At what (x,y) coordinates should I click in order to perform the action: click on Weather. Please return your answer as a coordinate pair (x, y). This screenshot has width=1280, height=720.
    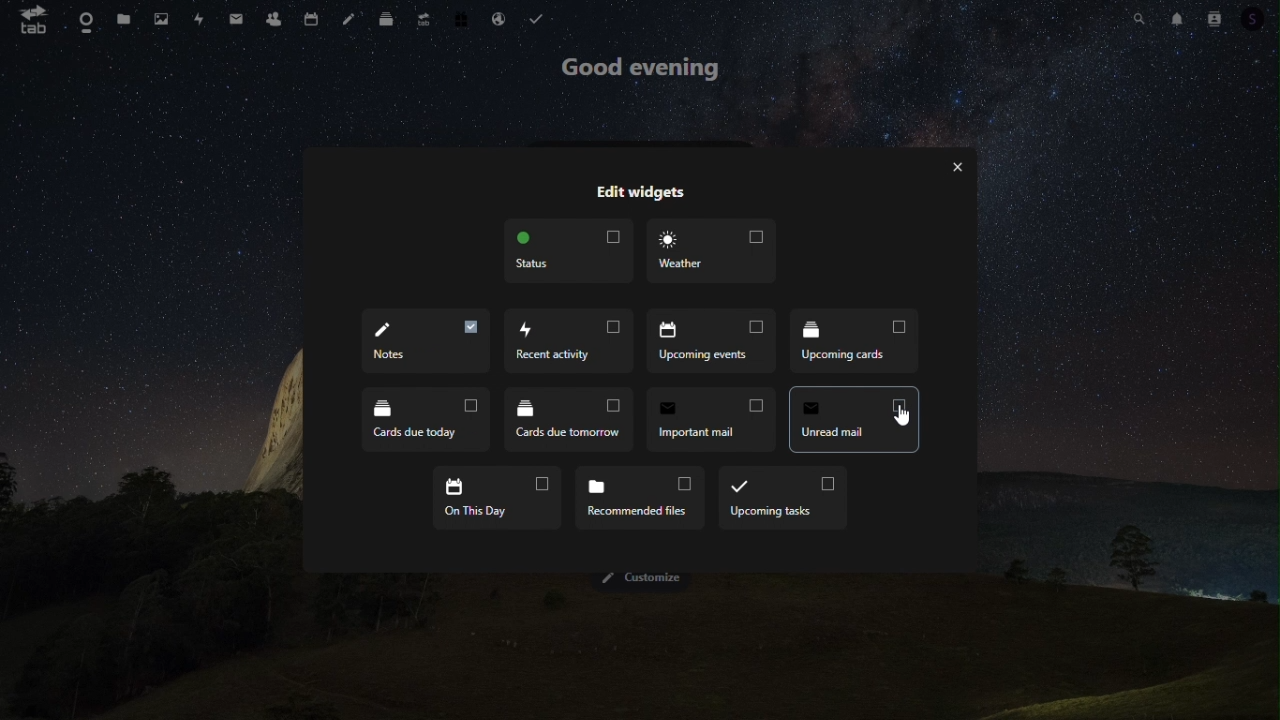
    Looking at the image, I should click on (711, 253).